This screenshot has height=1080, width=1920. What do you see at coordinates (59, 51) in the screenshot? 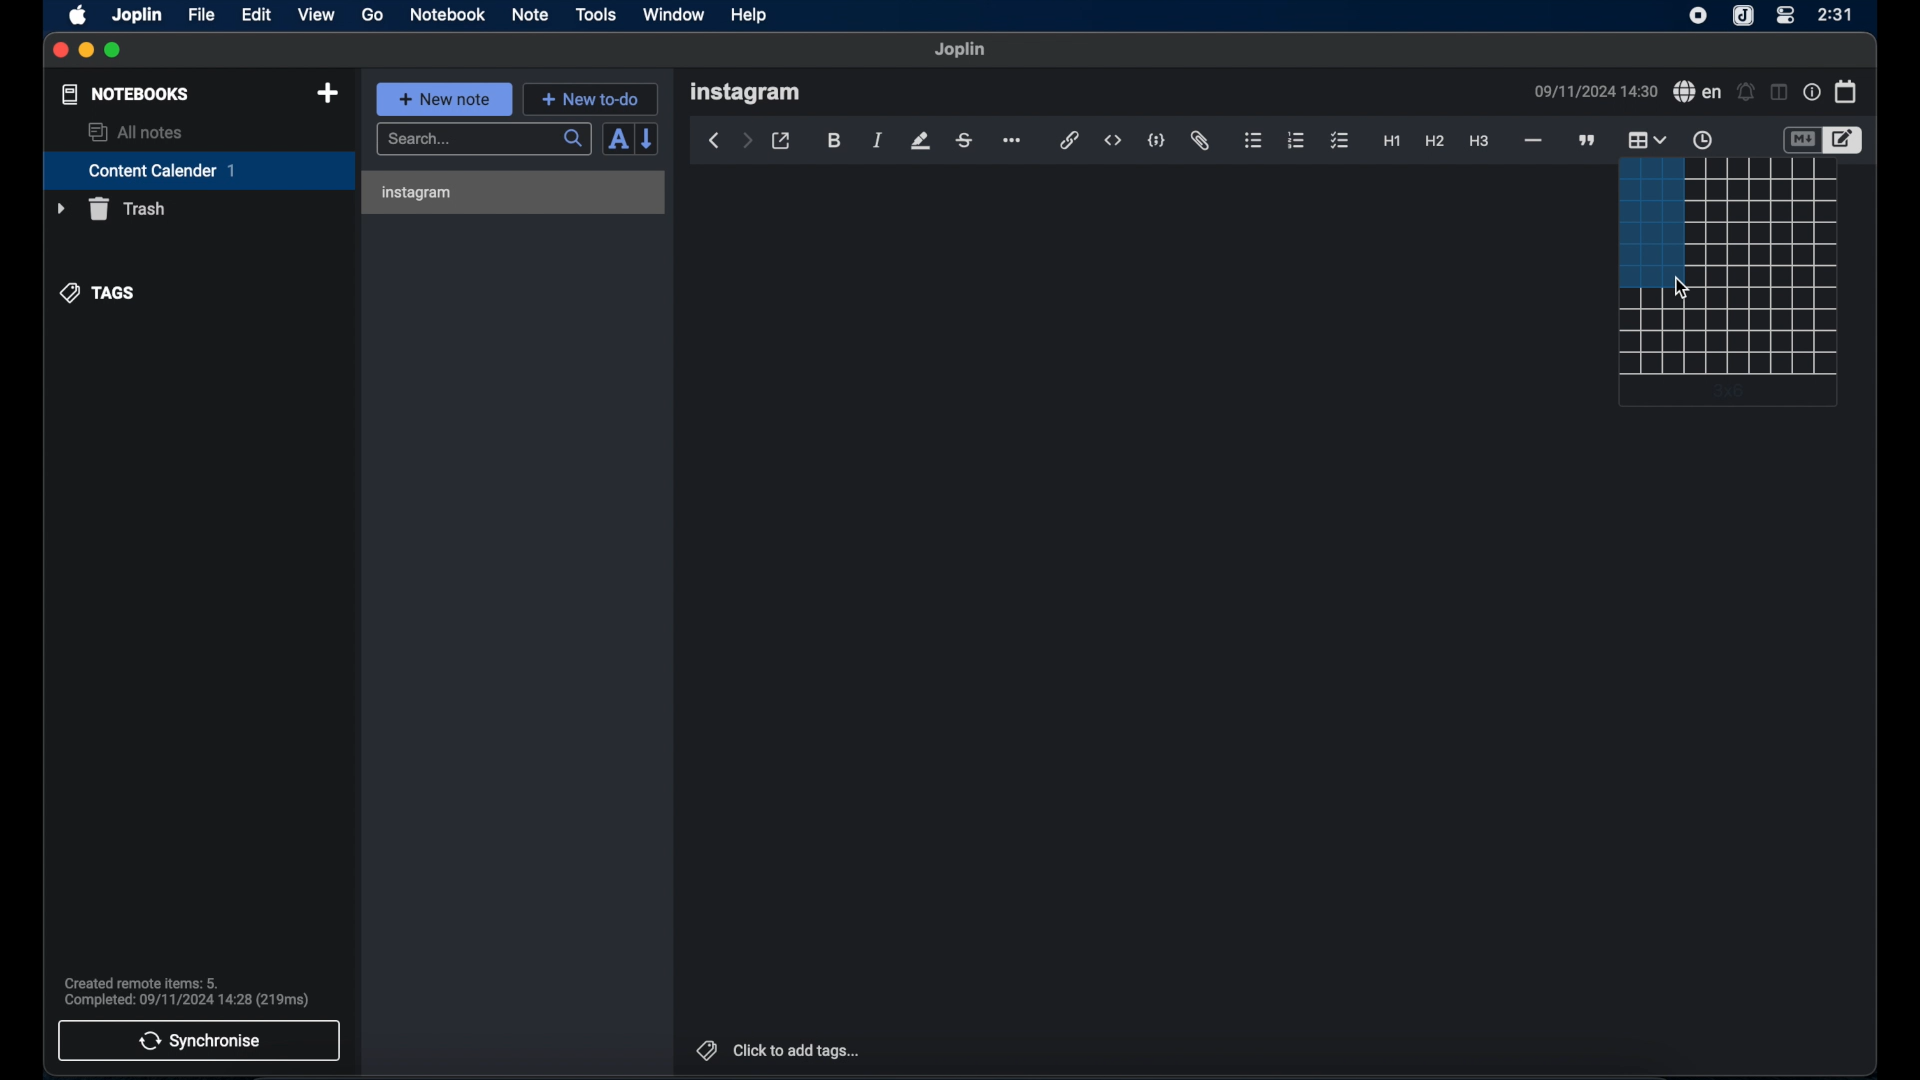
I see `close` at bounding box center [59, 51].